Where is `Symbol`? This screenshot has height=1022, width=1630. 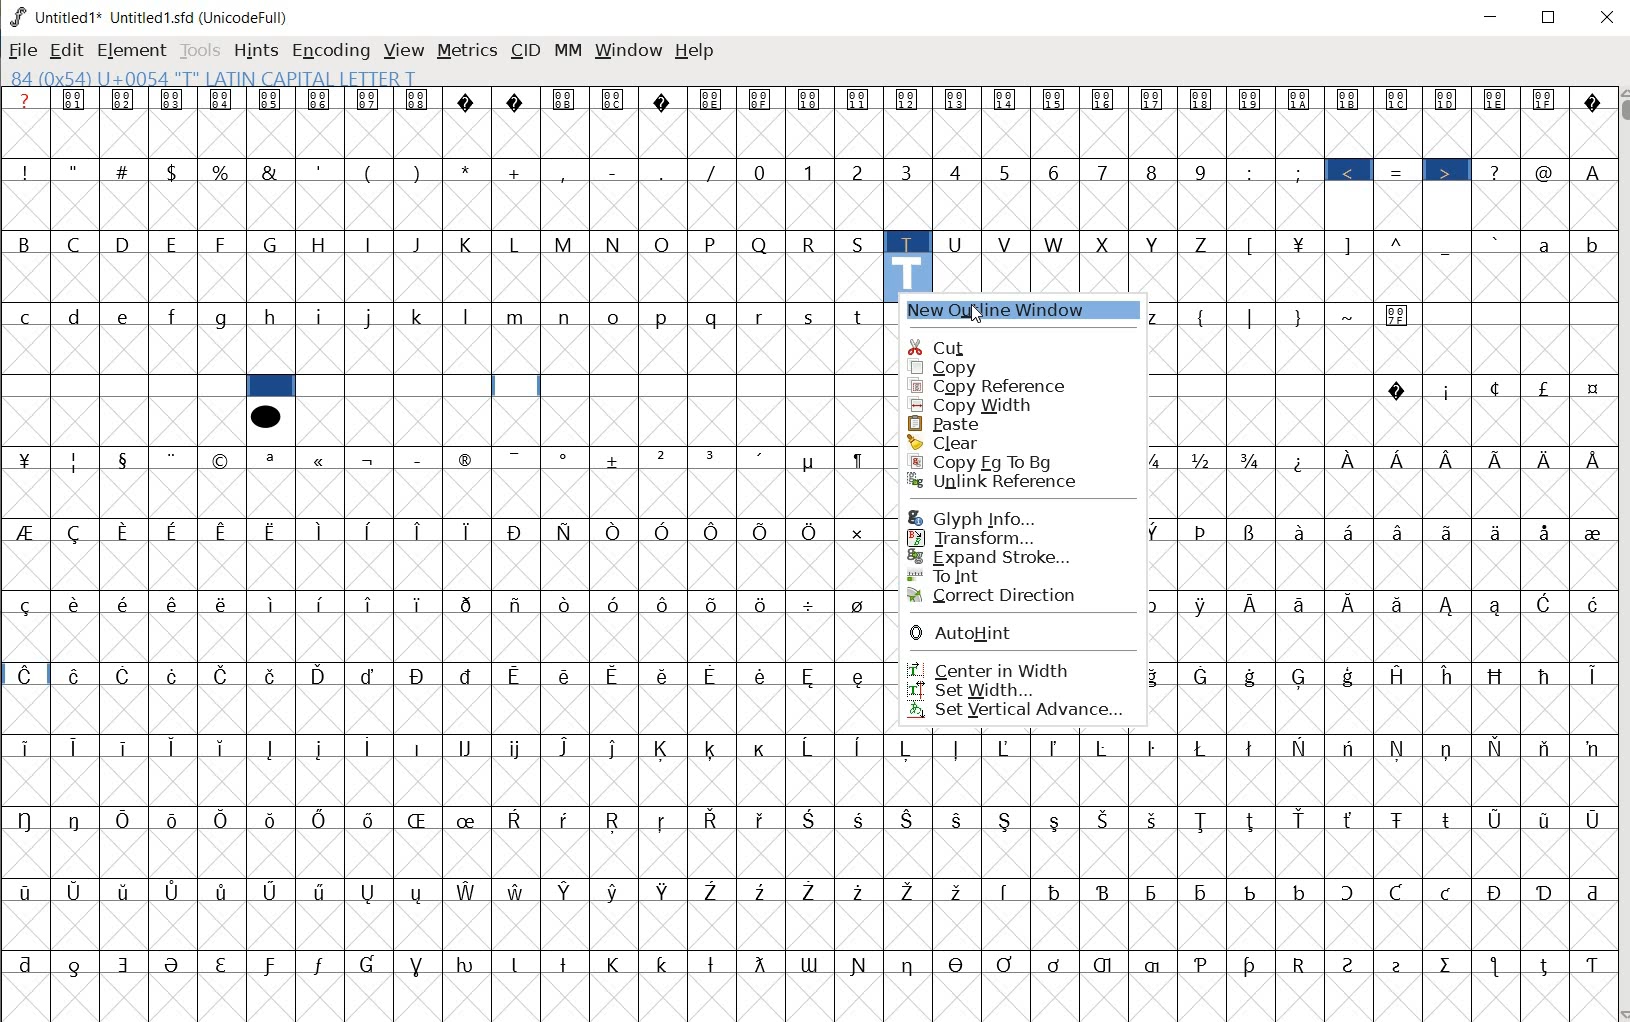 Symbol is located at coordinates (273, 675).